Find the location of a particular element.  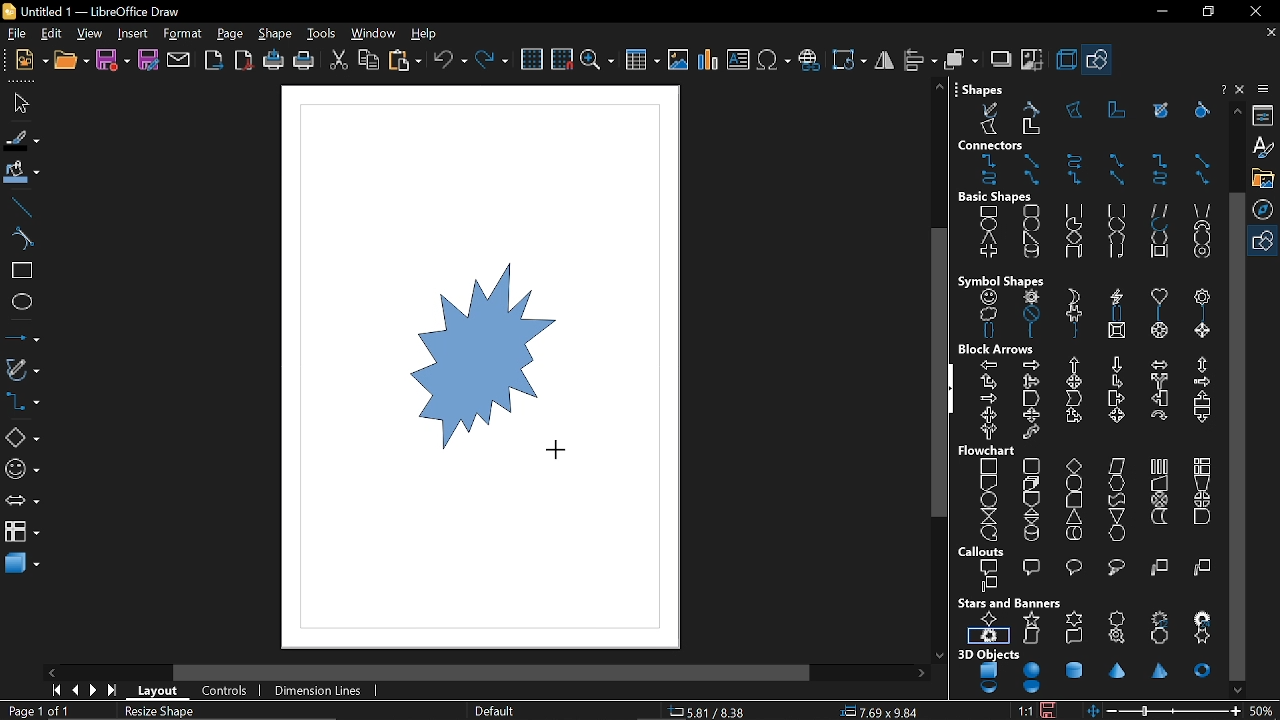

new is located at coordinates (31, 61).